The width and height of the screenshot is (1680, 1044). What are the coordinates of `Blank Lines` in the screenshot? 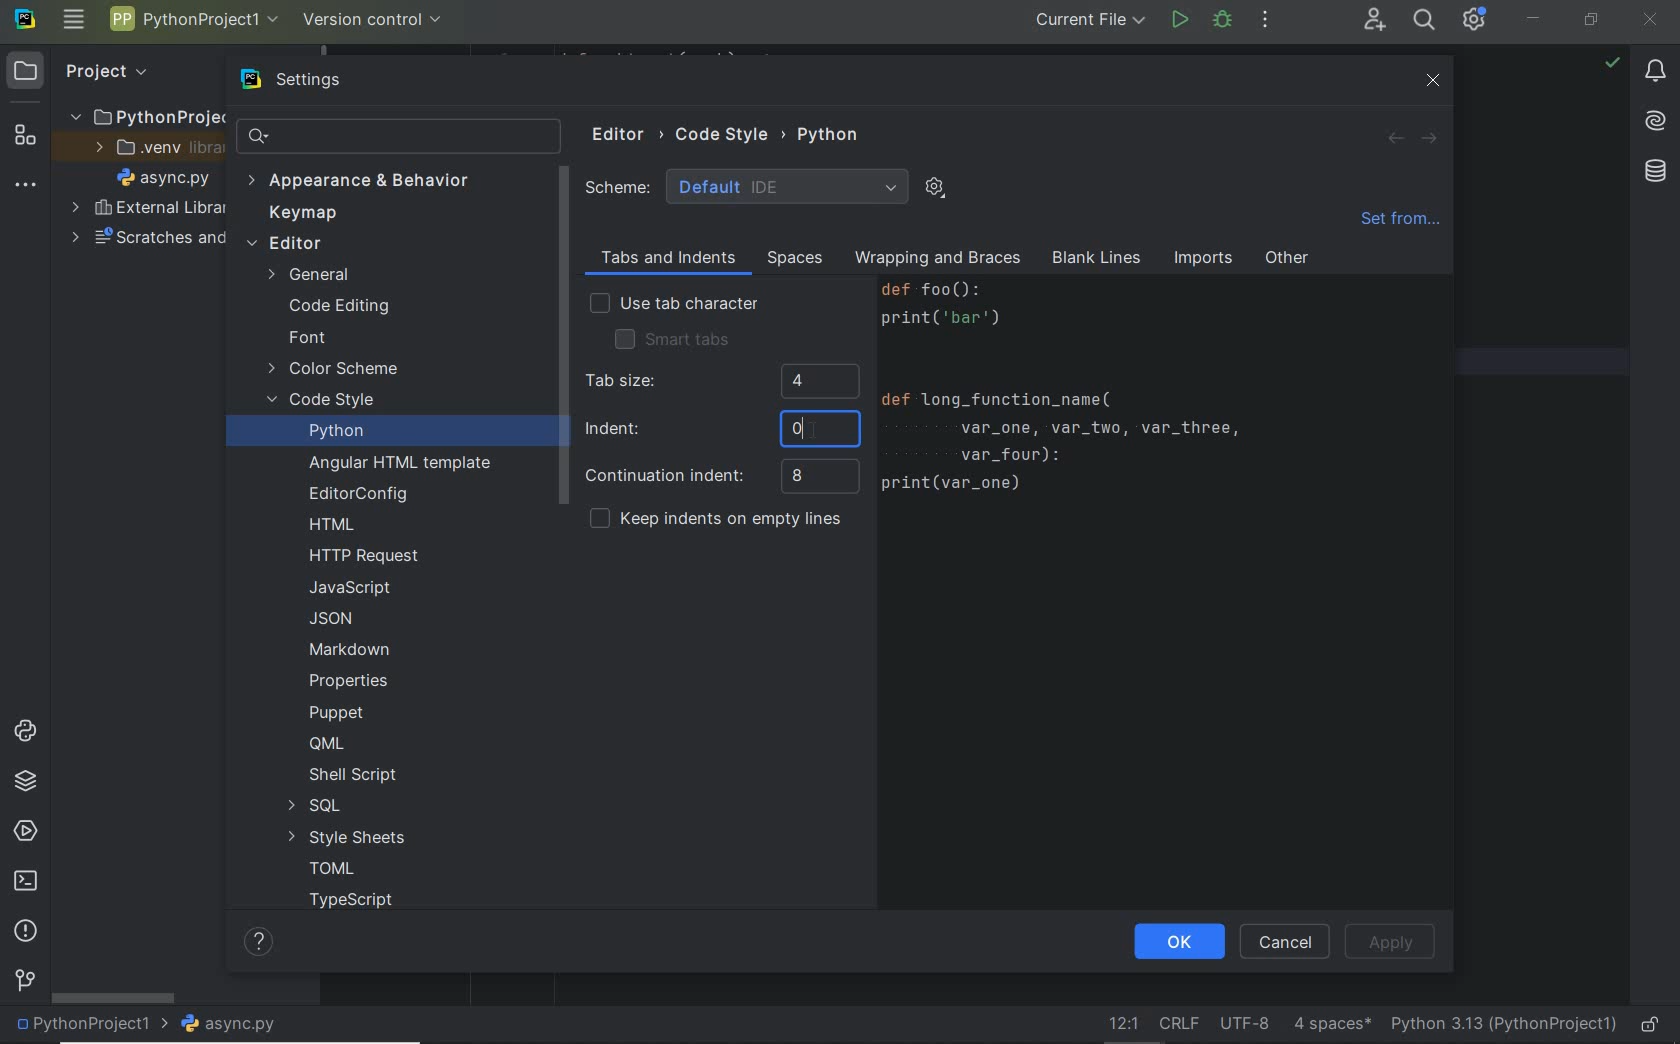 It's located at (1097, 260).